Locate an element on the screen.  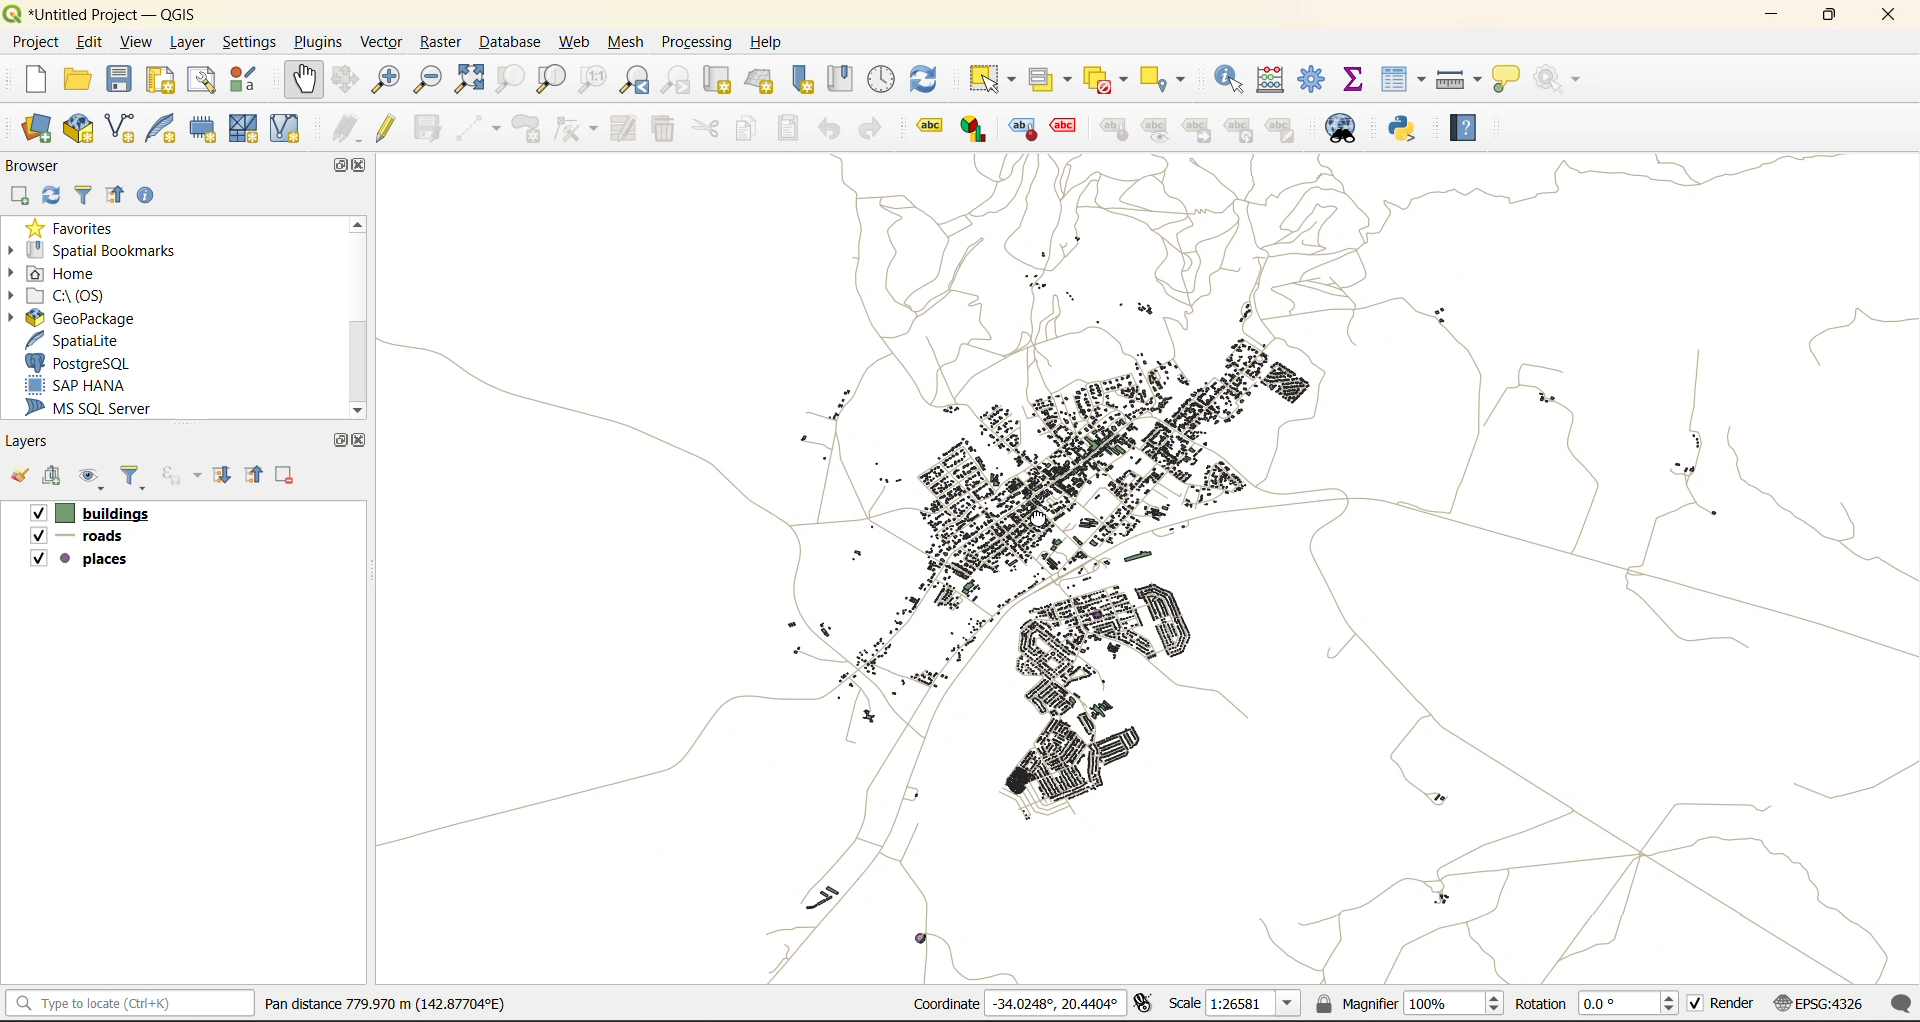
new spatial bookmark is located at coordinates (802, 82).